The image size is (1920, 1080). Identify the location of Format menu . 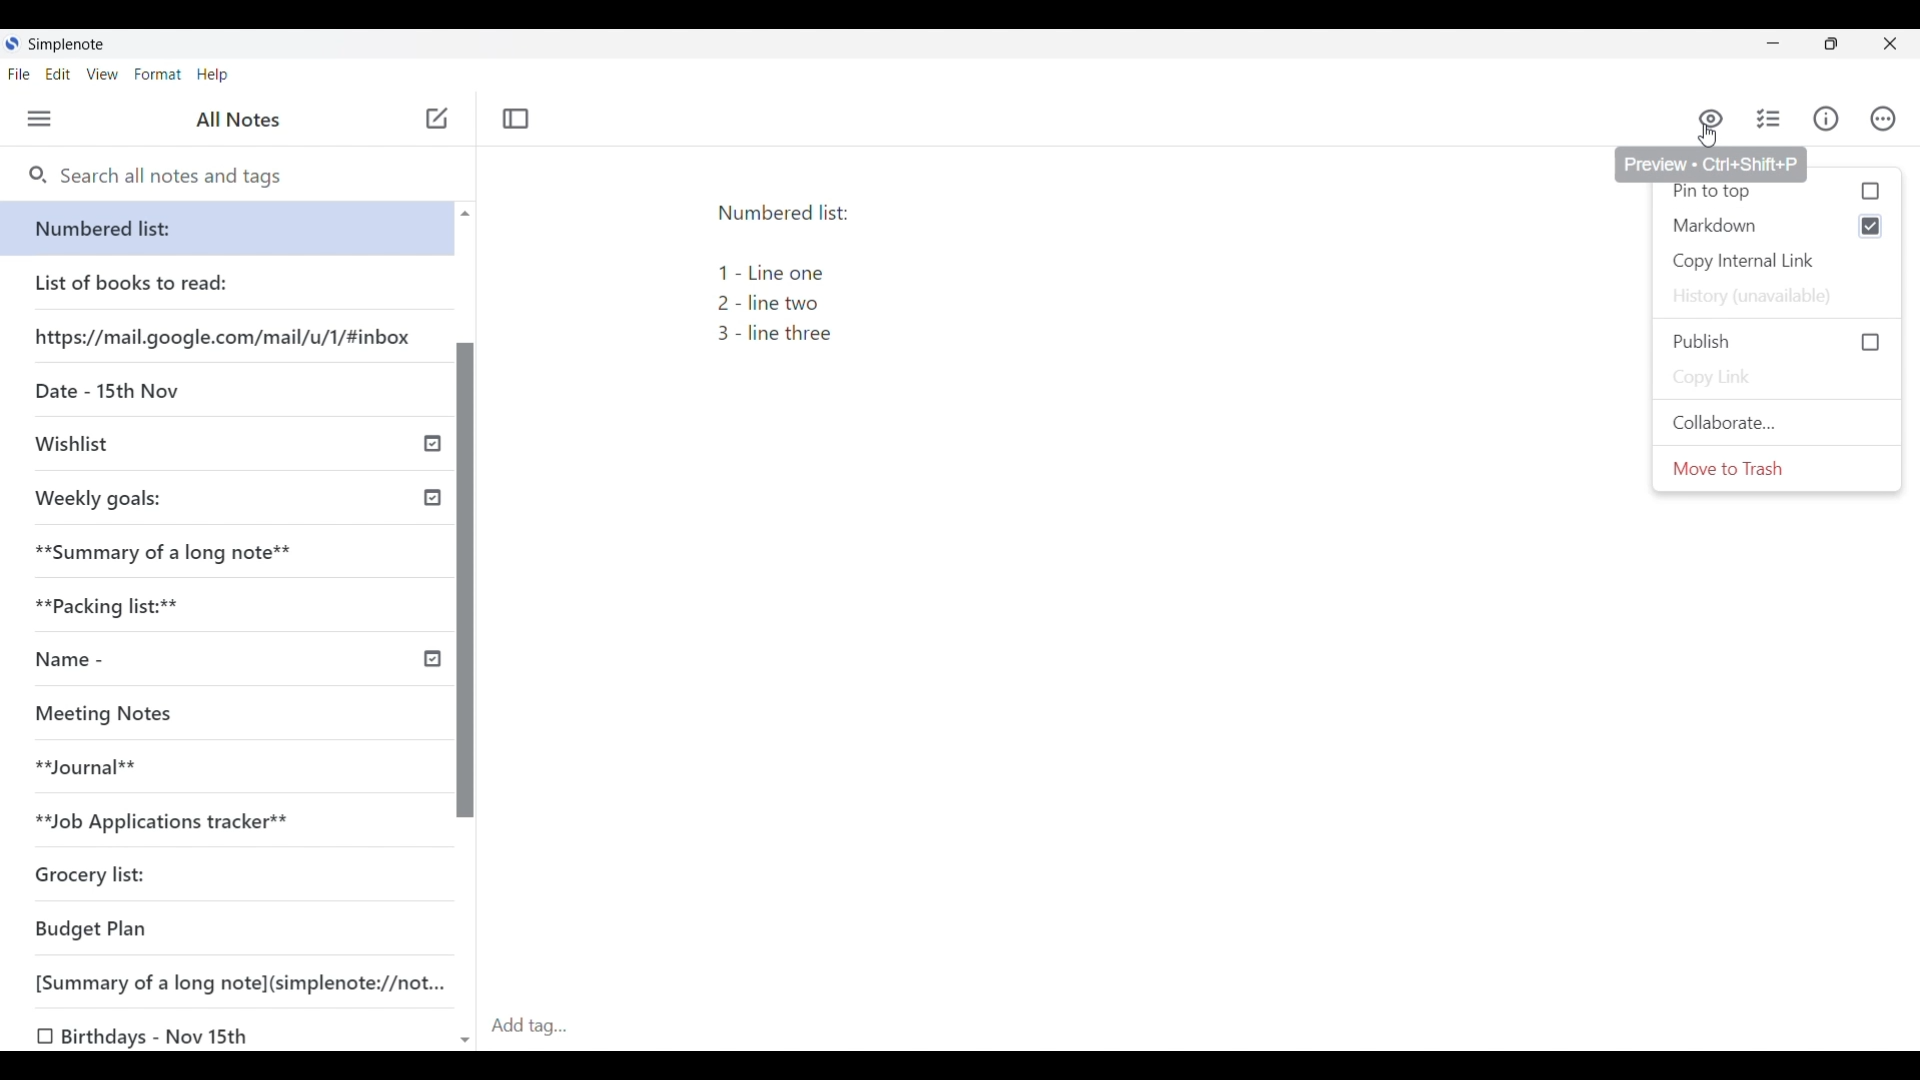
(159, 74).